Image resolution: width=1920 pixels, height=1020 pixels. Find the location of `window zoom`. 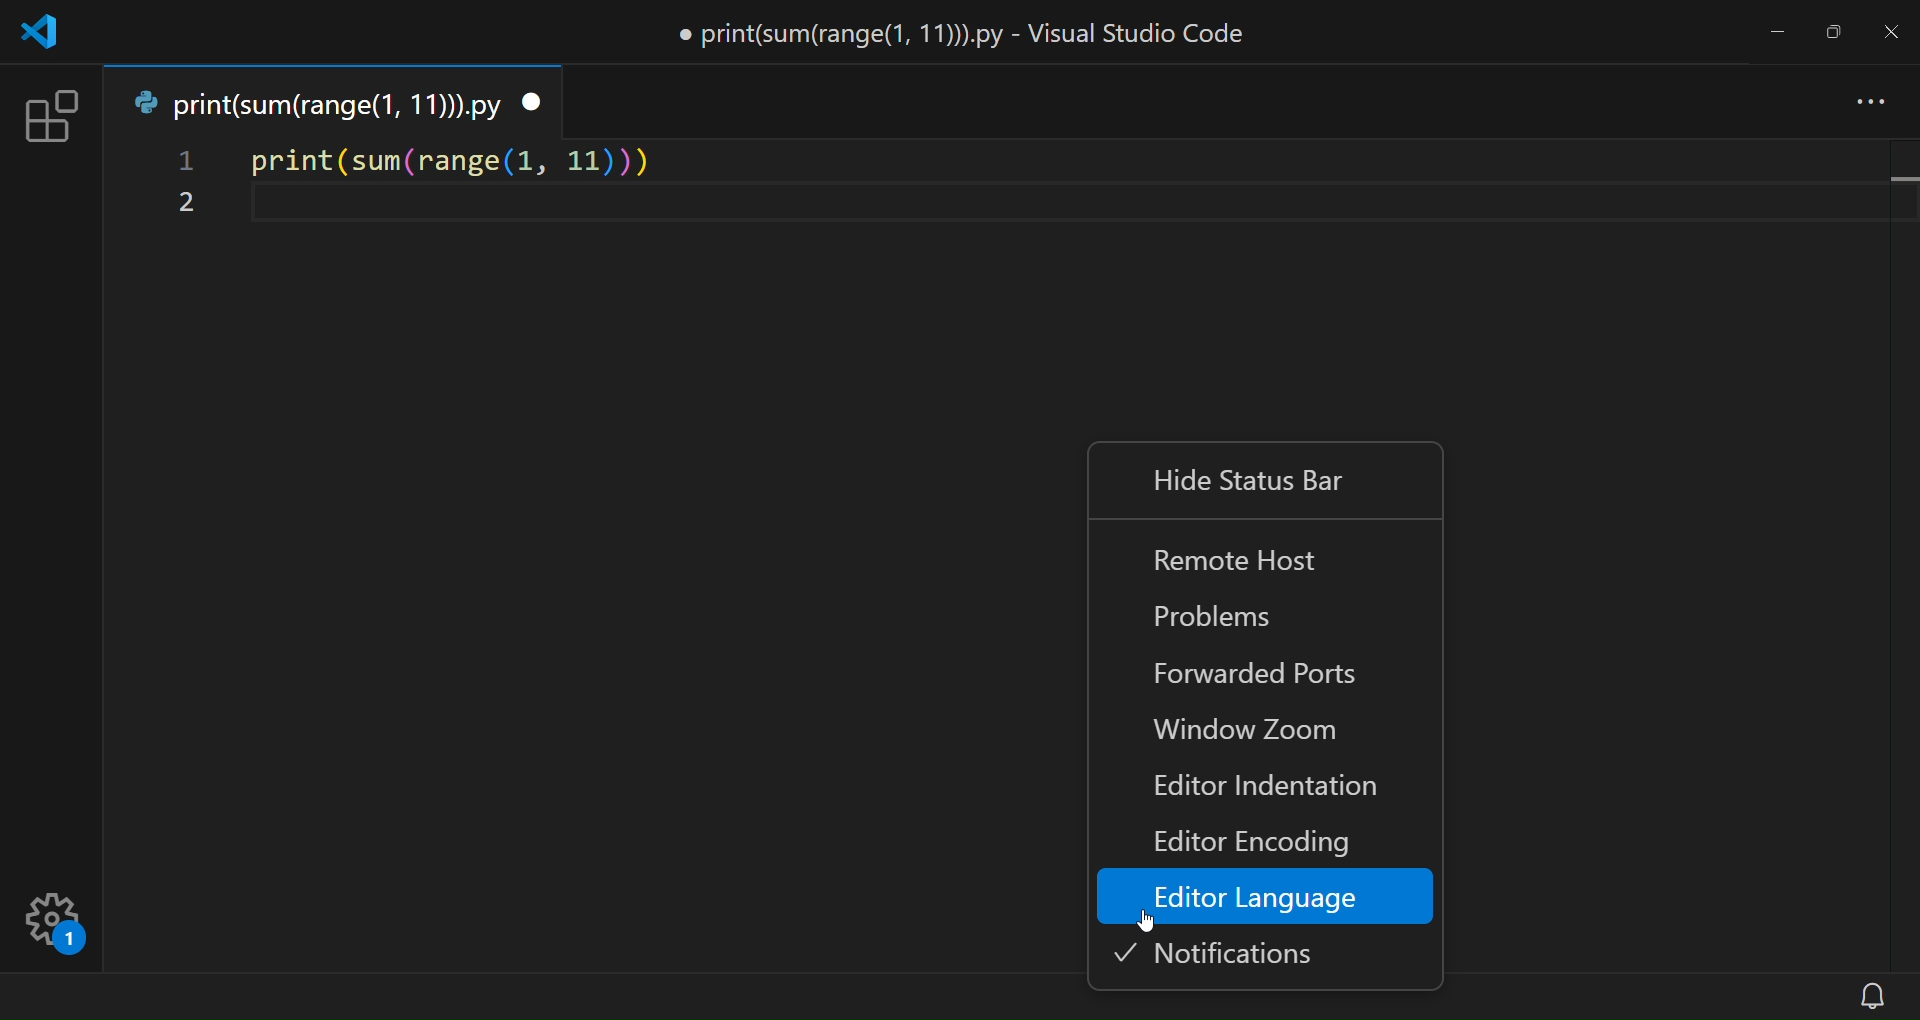

window zoom is located at coordinates (1249, 732).